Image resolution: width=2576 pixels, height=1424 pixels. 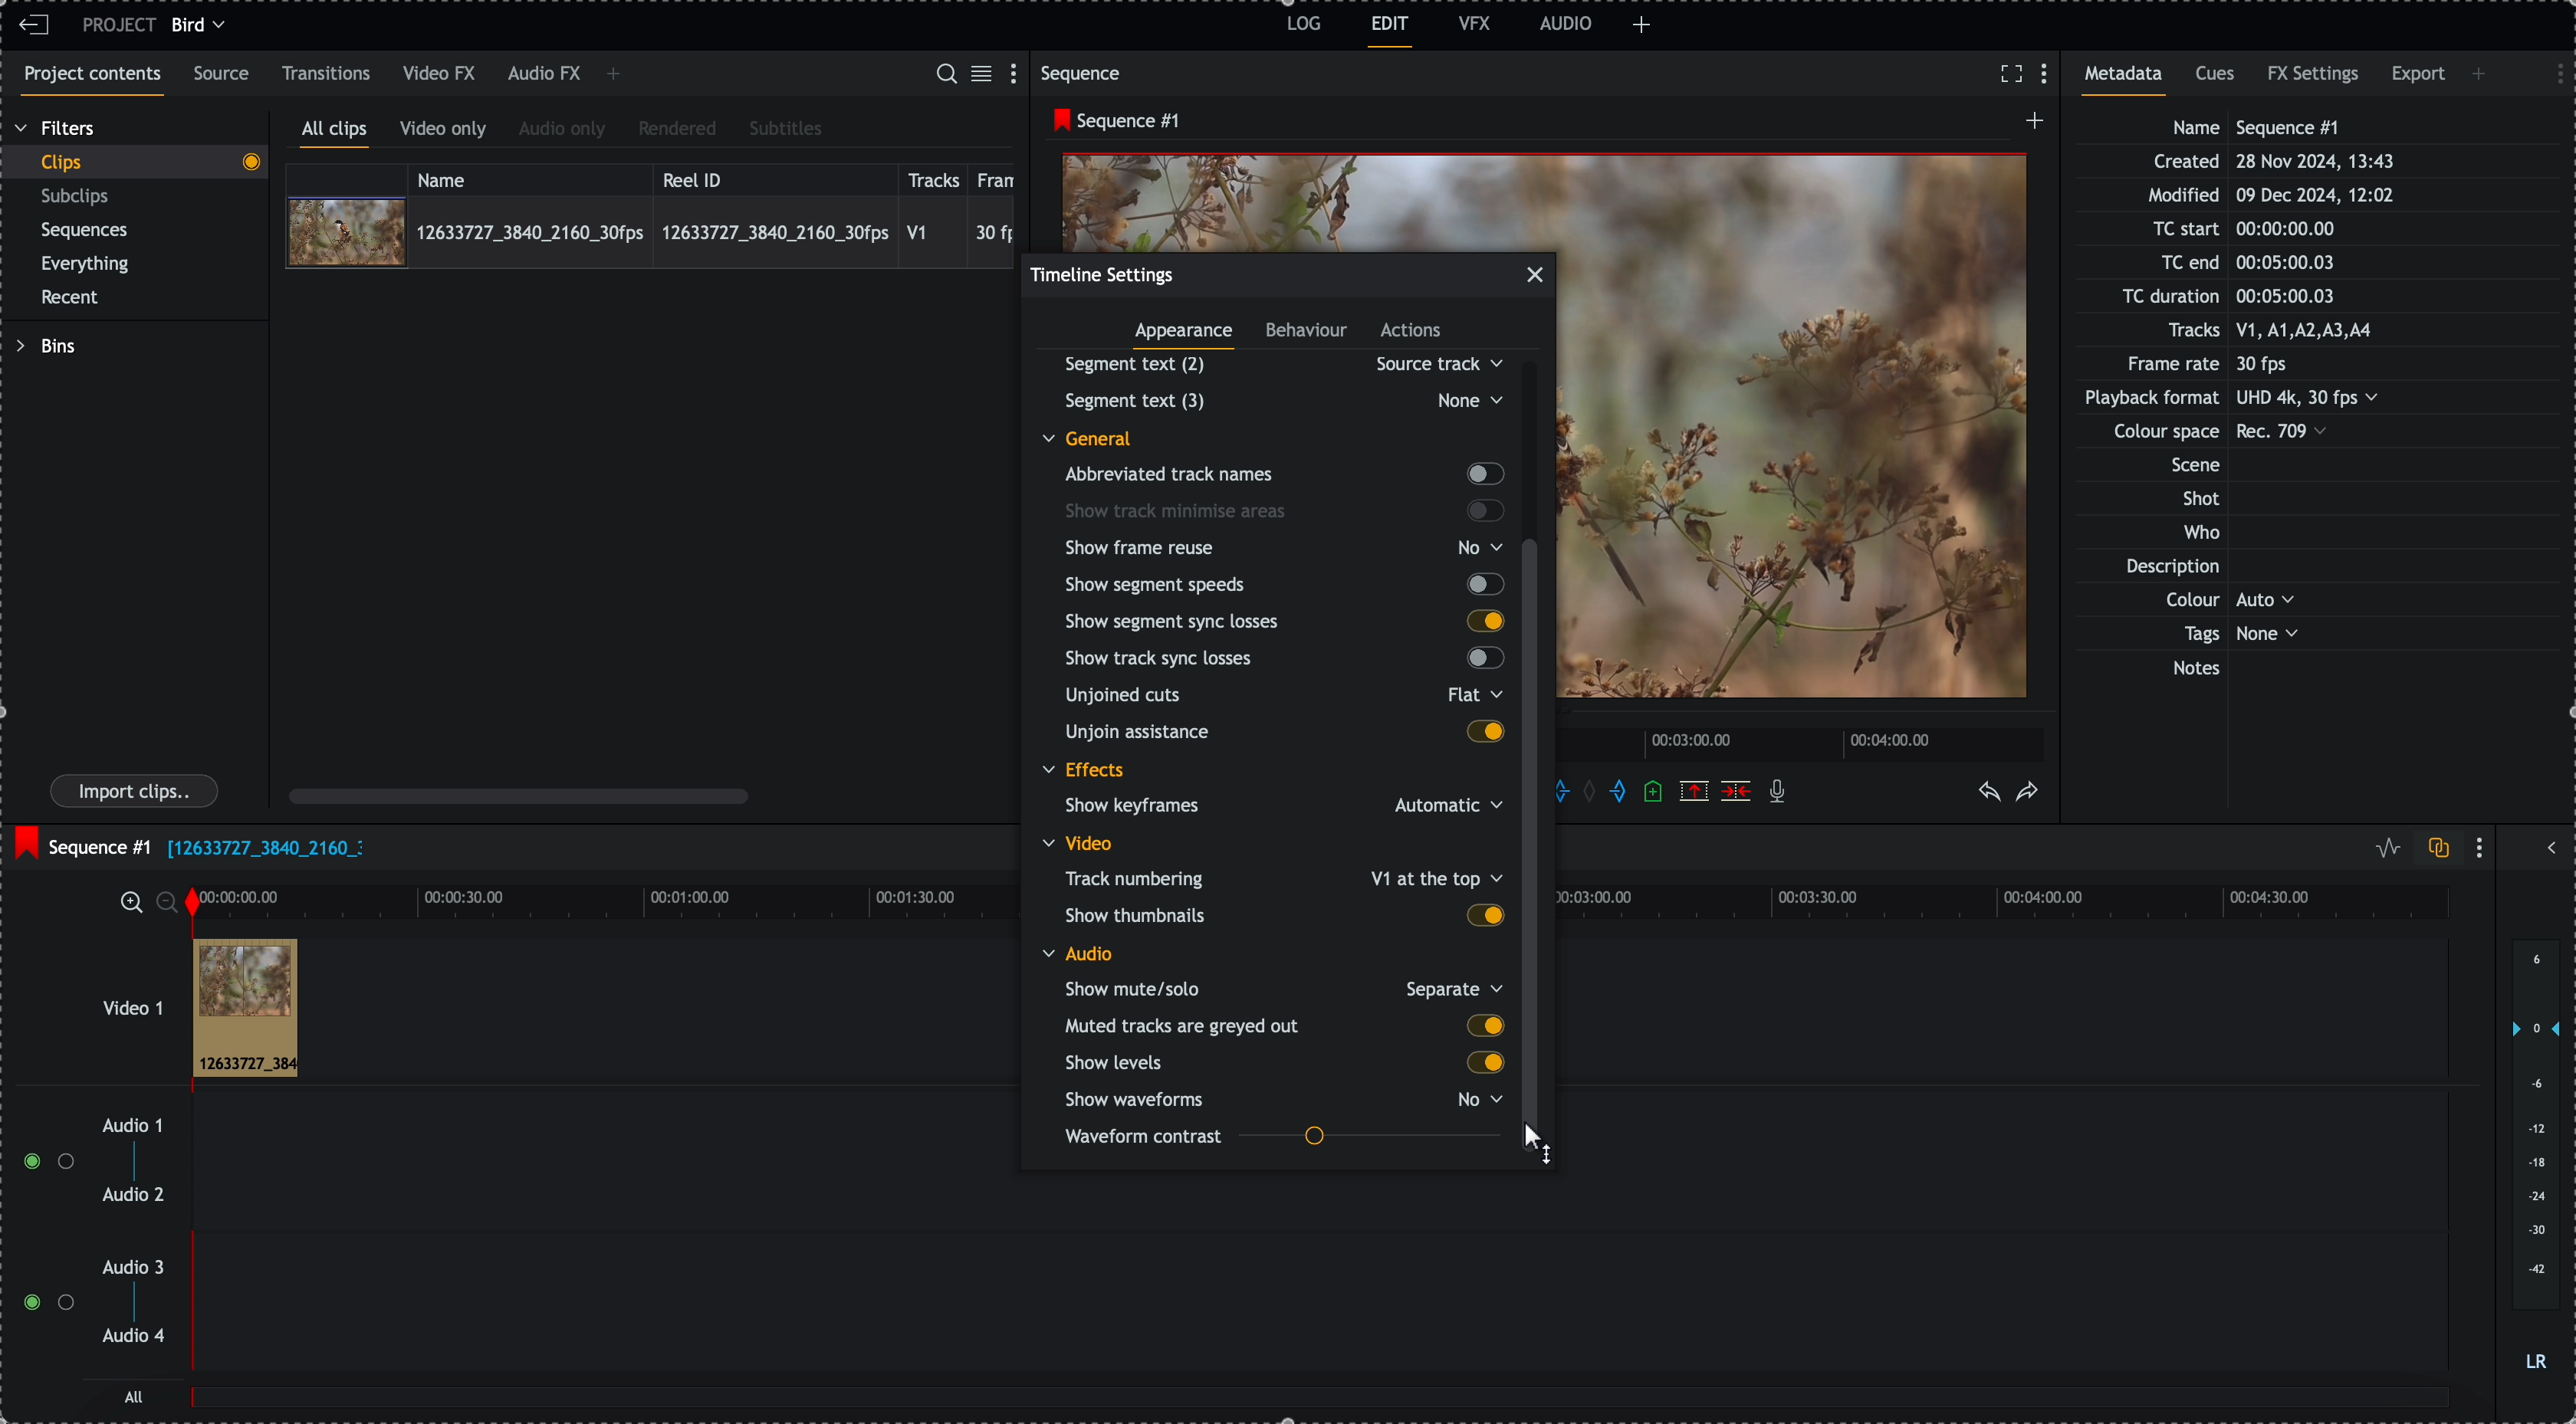 What do you see at coordinates (2484, 847) in the screenshot?
I see `show settings menu` at bounding box center [2484, 847].